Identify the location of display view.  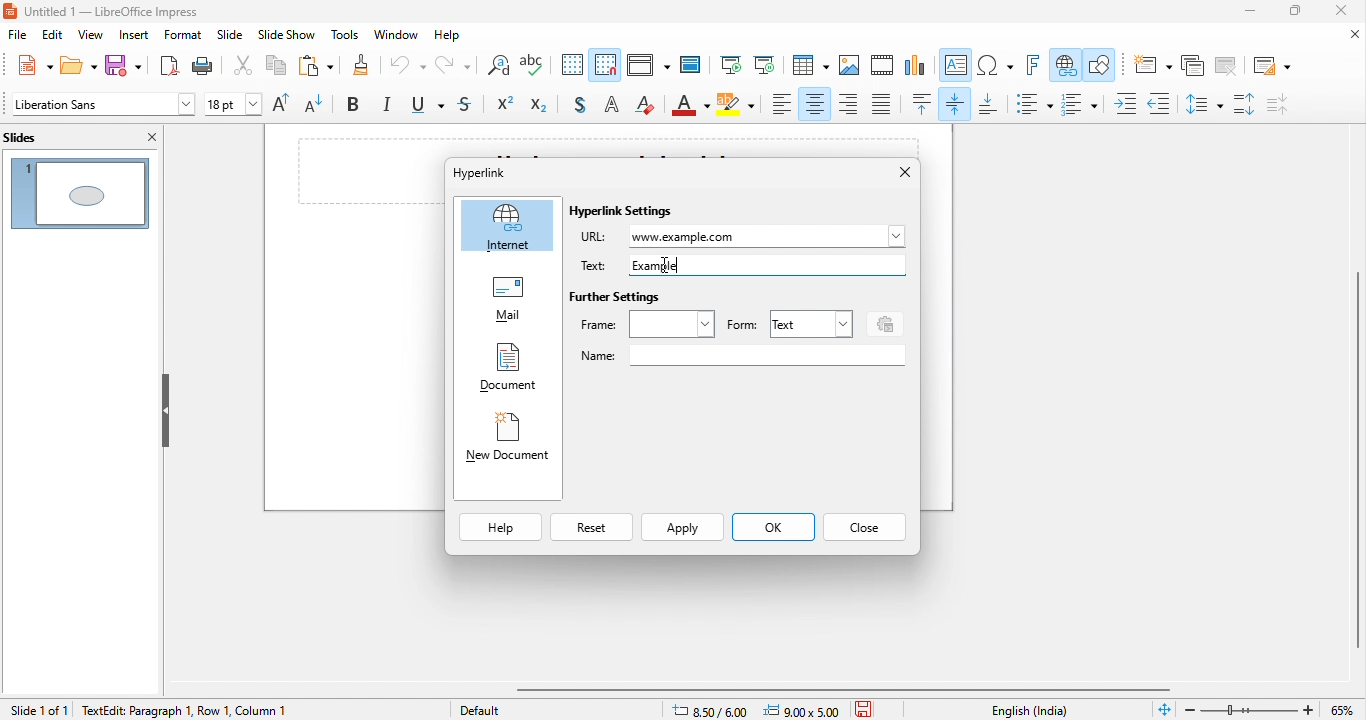
(647, 67).